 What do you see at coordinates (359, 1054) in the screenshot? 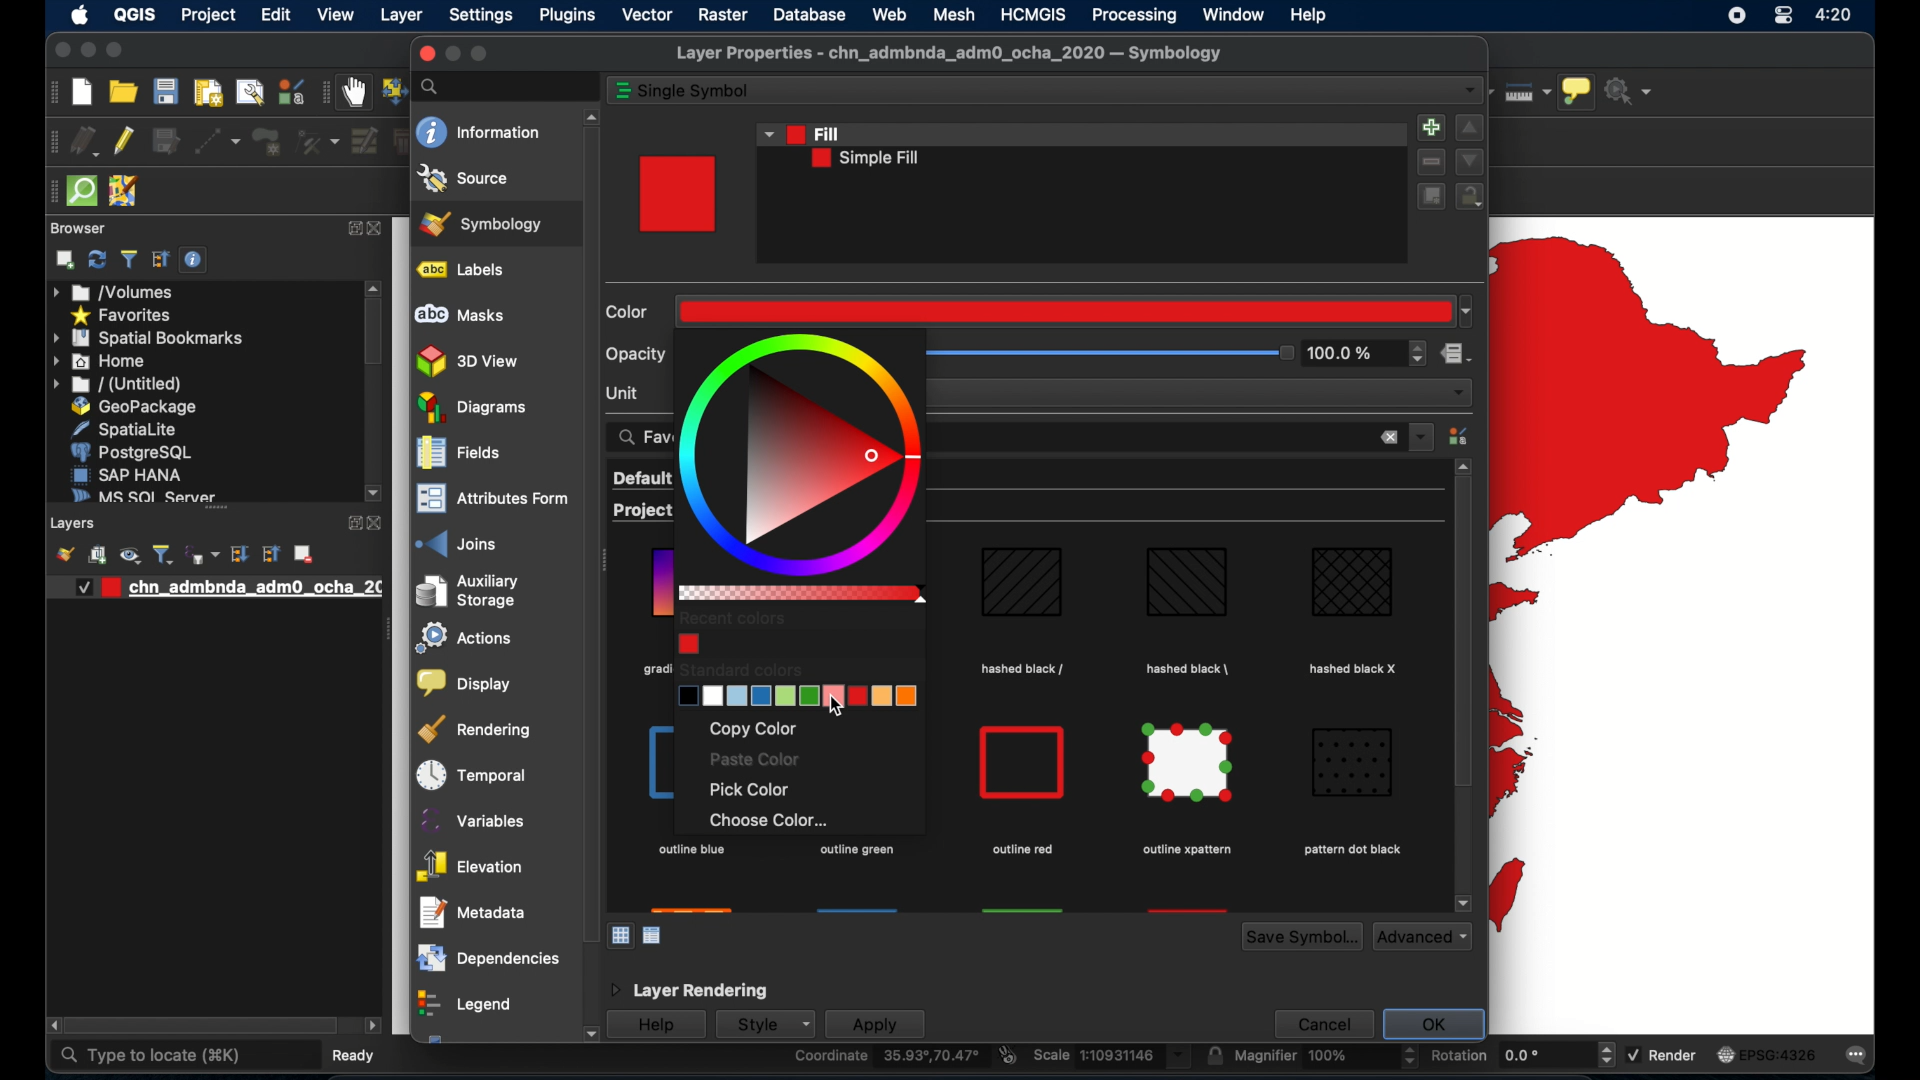
I see `ready` at bounding box center [359, 1054].